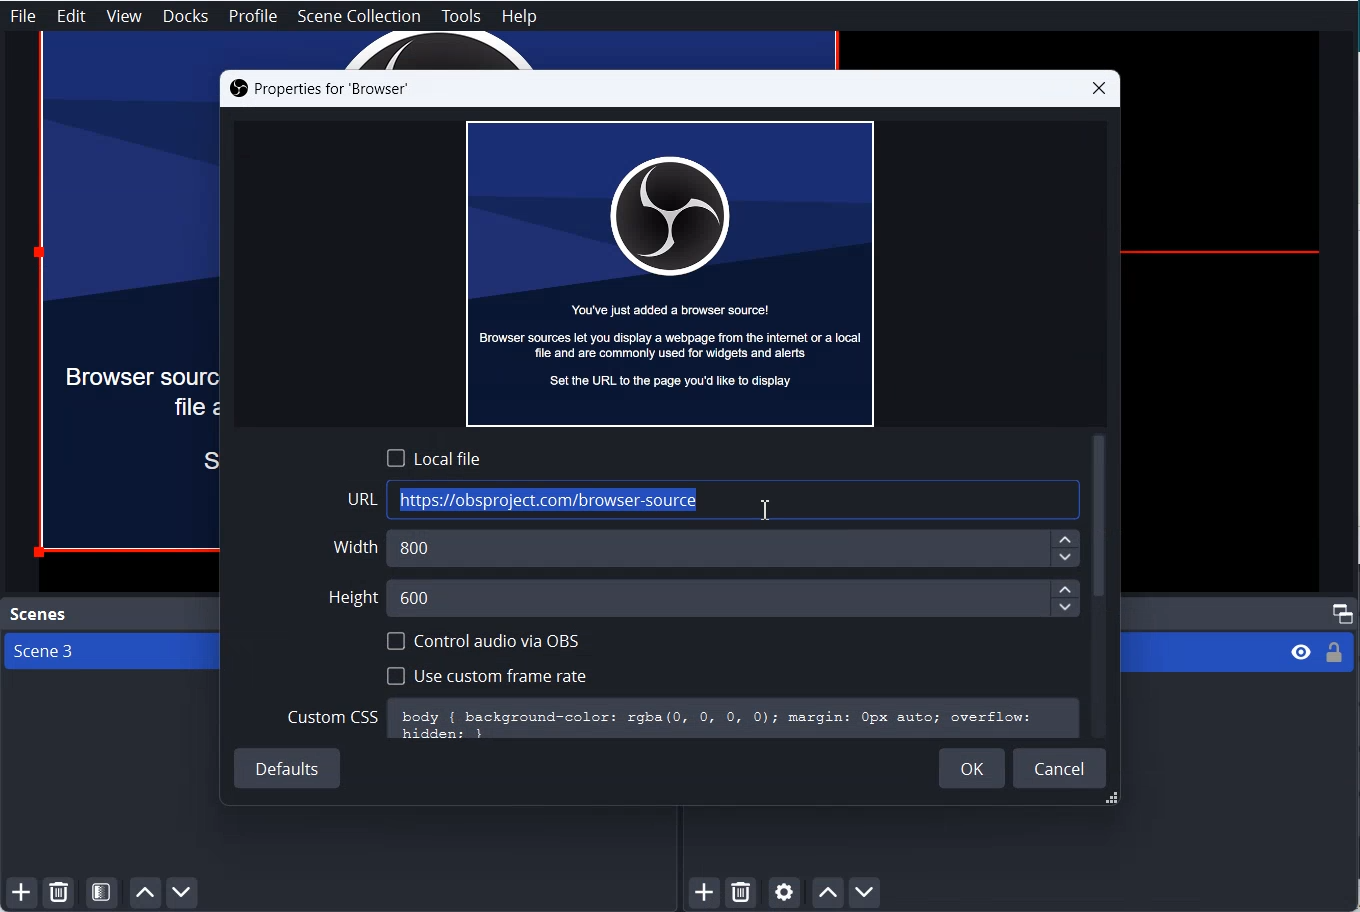 Image resolution: width=1360 pixels, height=912 pixels. What do you see at coordinates (519, 17) in the screenshot?
I see `Help` at bounding box center [519, 17].